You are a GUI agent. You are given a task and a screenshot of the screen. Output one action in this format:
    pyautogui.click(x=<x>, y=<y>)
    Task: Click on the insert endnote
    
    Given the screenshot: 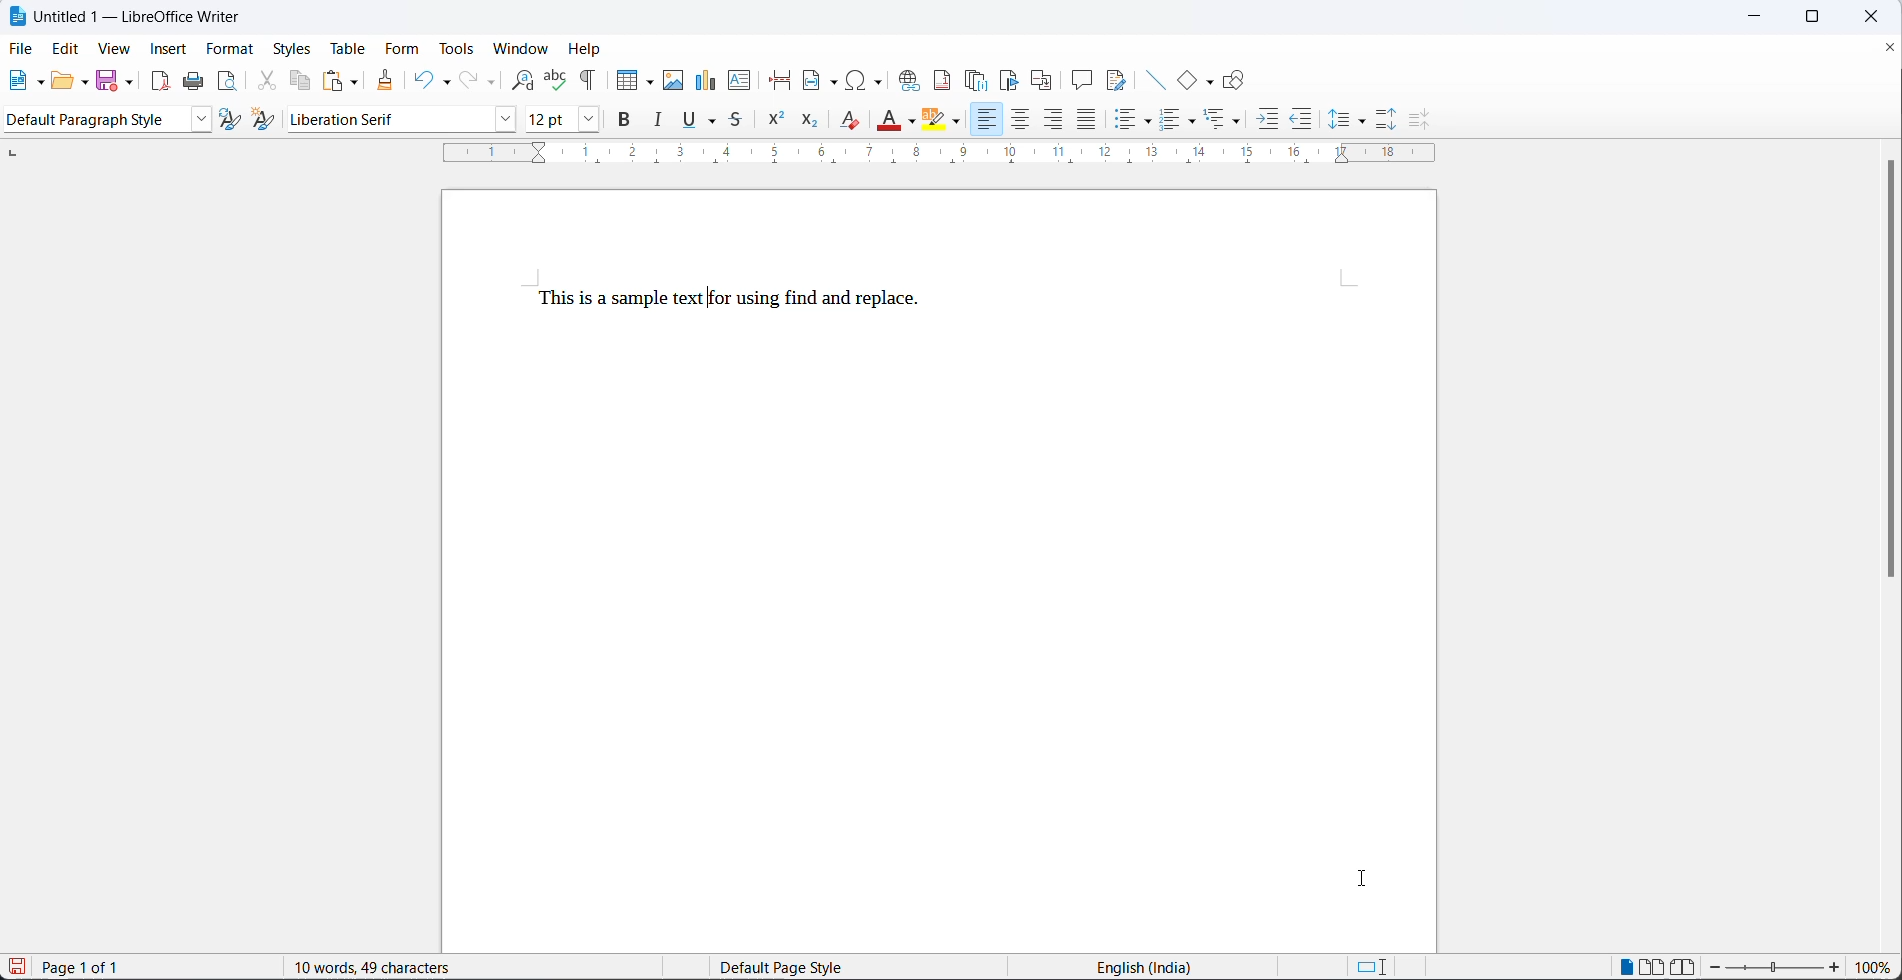 What is the action you would take?
    pyautogui.click(x=979, y=80)
    